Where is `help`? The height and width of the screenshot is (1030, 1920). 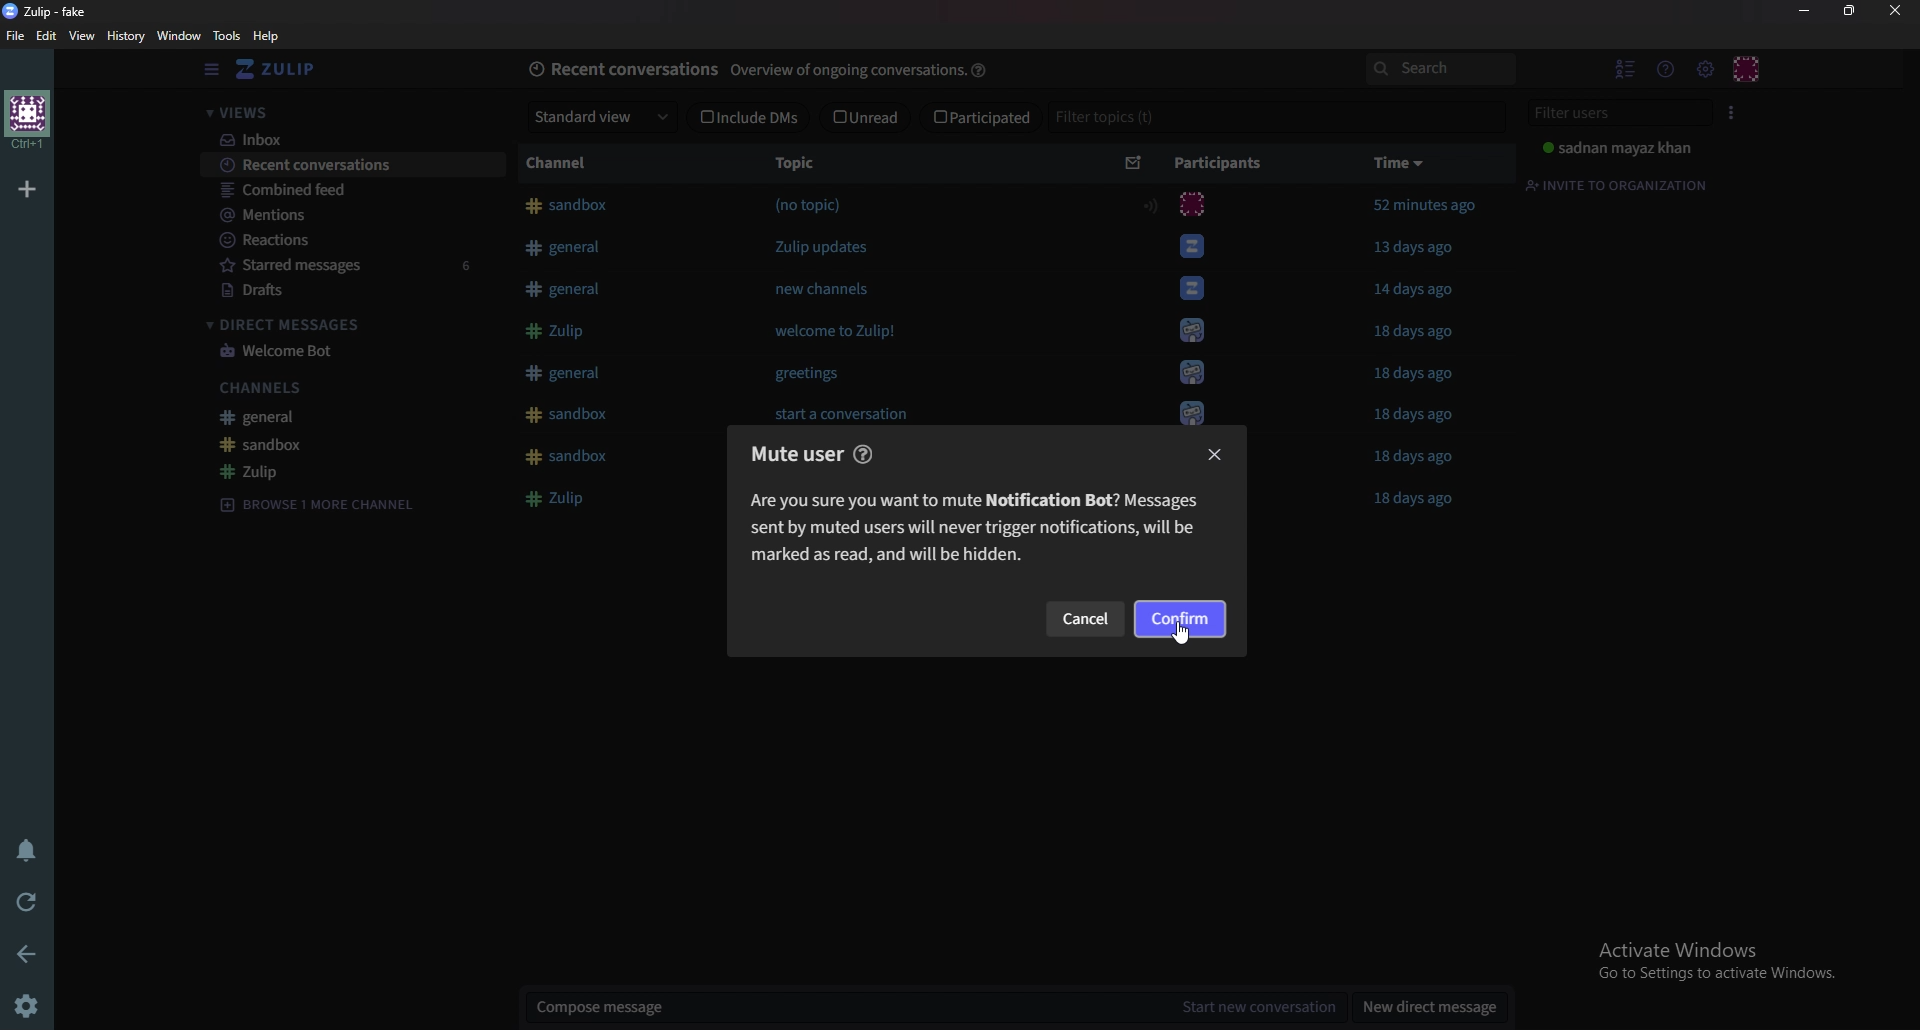
help is located at coordinates (866, 453).